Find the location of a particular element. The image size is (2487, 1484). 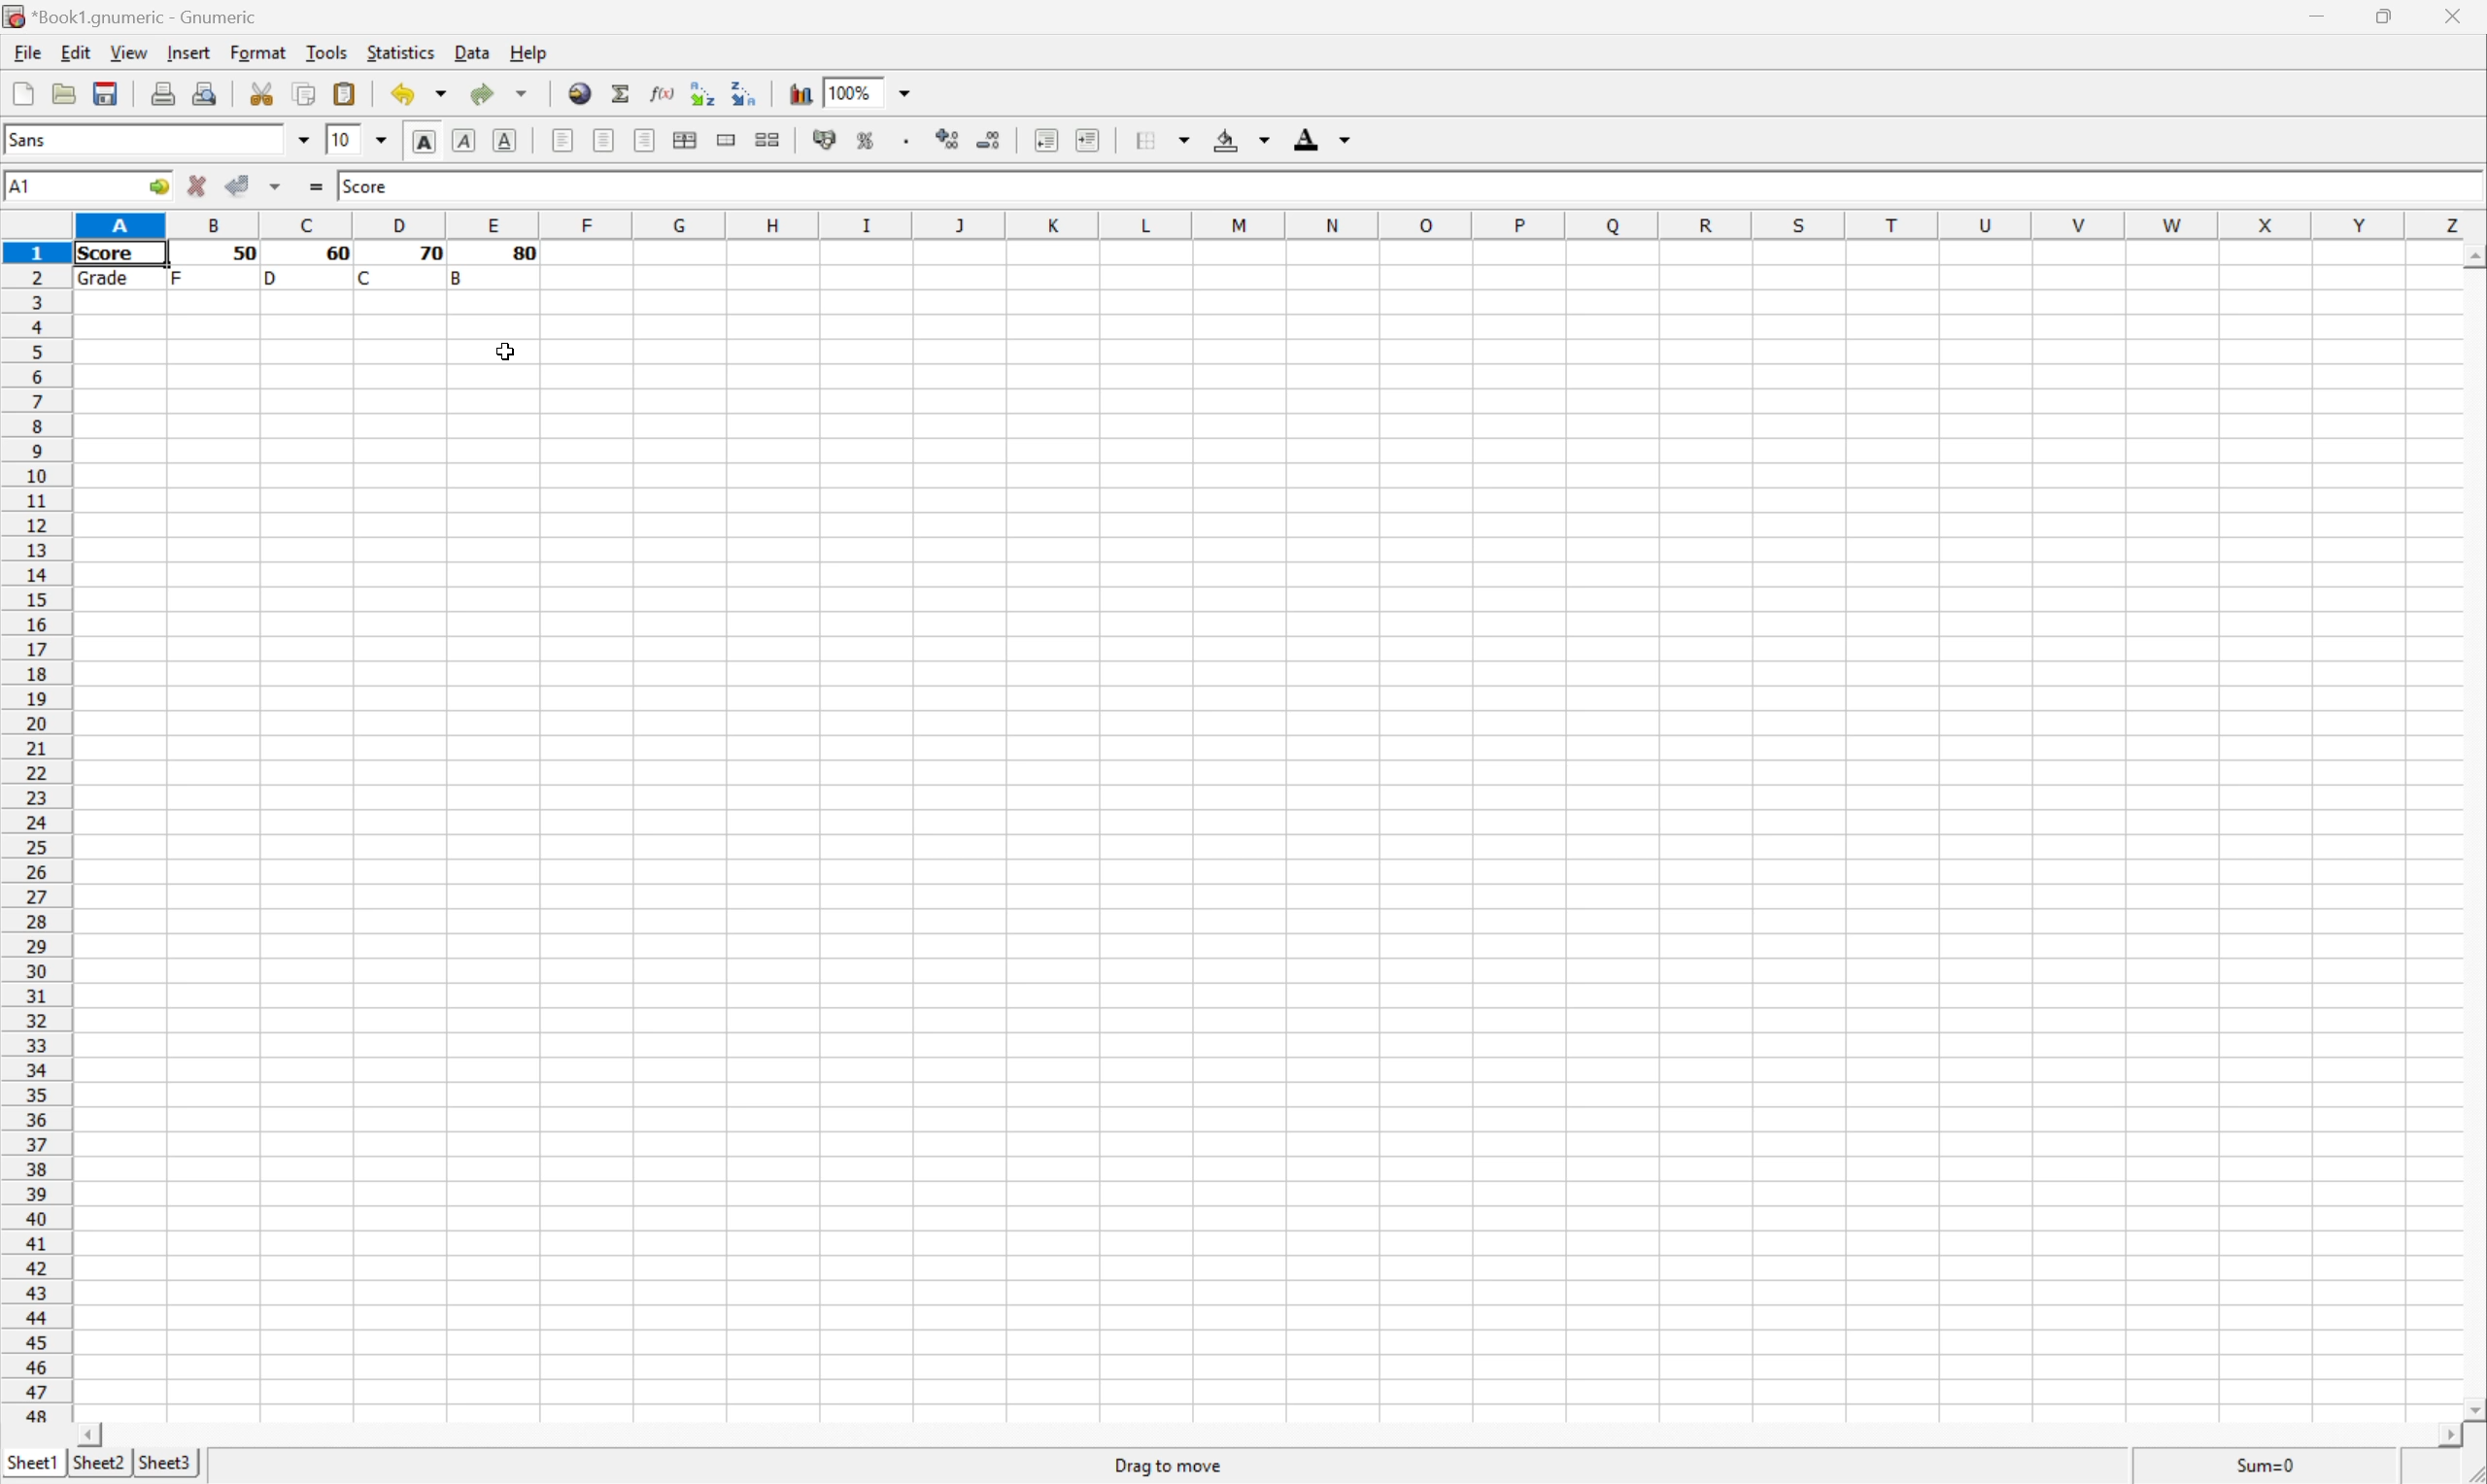

Merge a range of cells is located at coordinates (728, 138).